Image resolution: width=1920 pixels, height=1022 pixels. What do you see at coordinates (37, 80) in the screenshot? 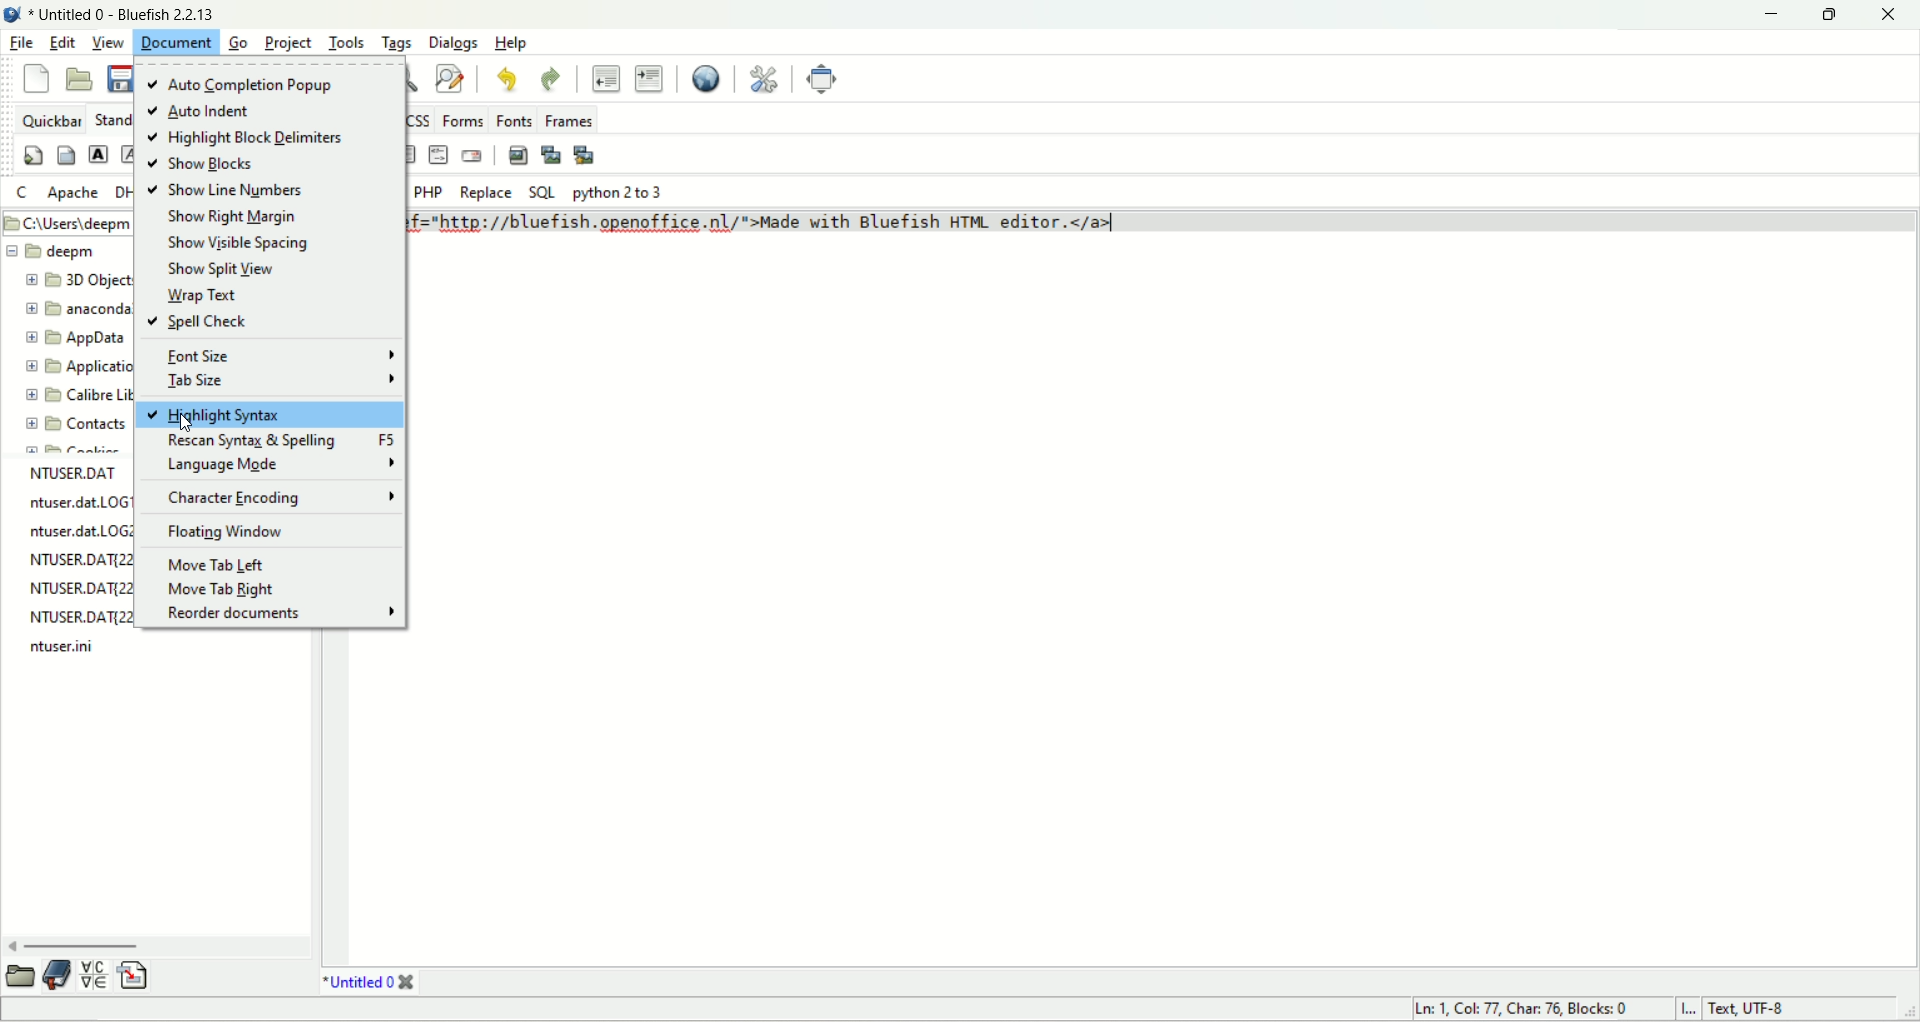
I see `new` at bounding box center [37, 80].